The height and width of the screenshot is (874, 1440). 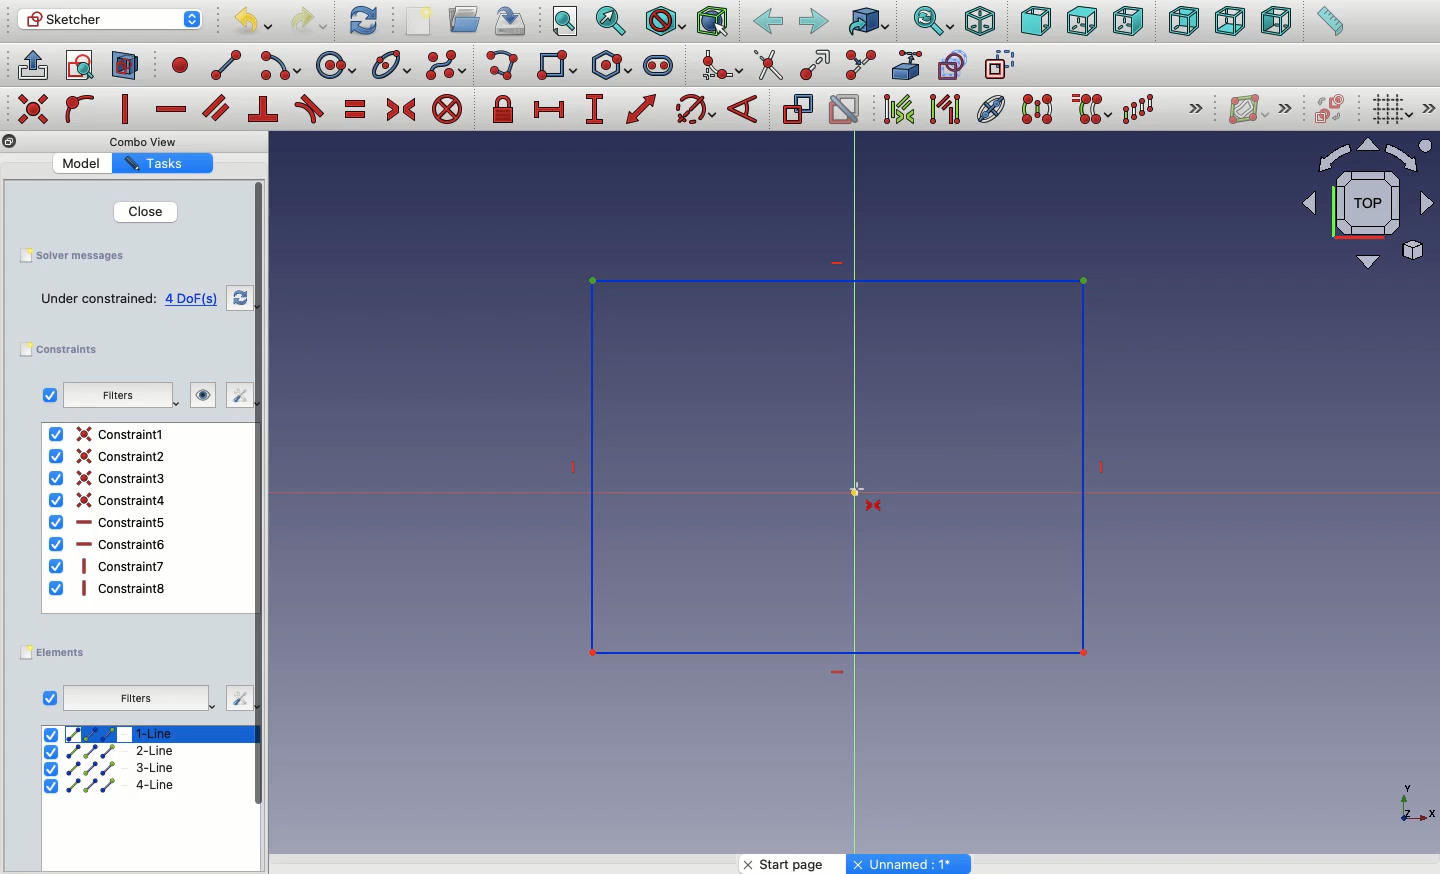 I want to click on leave sketch, so click(x=31, y=64).